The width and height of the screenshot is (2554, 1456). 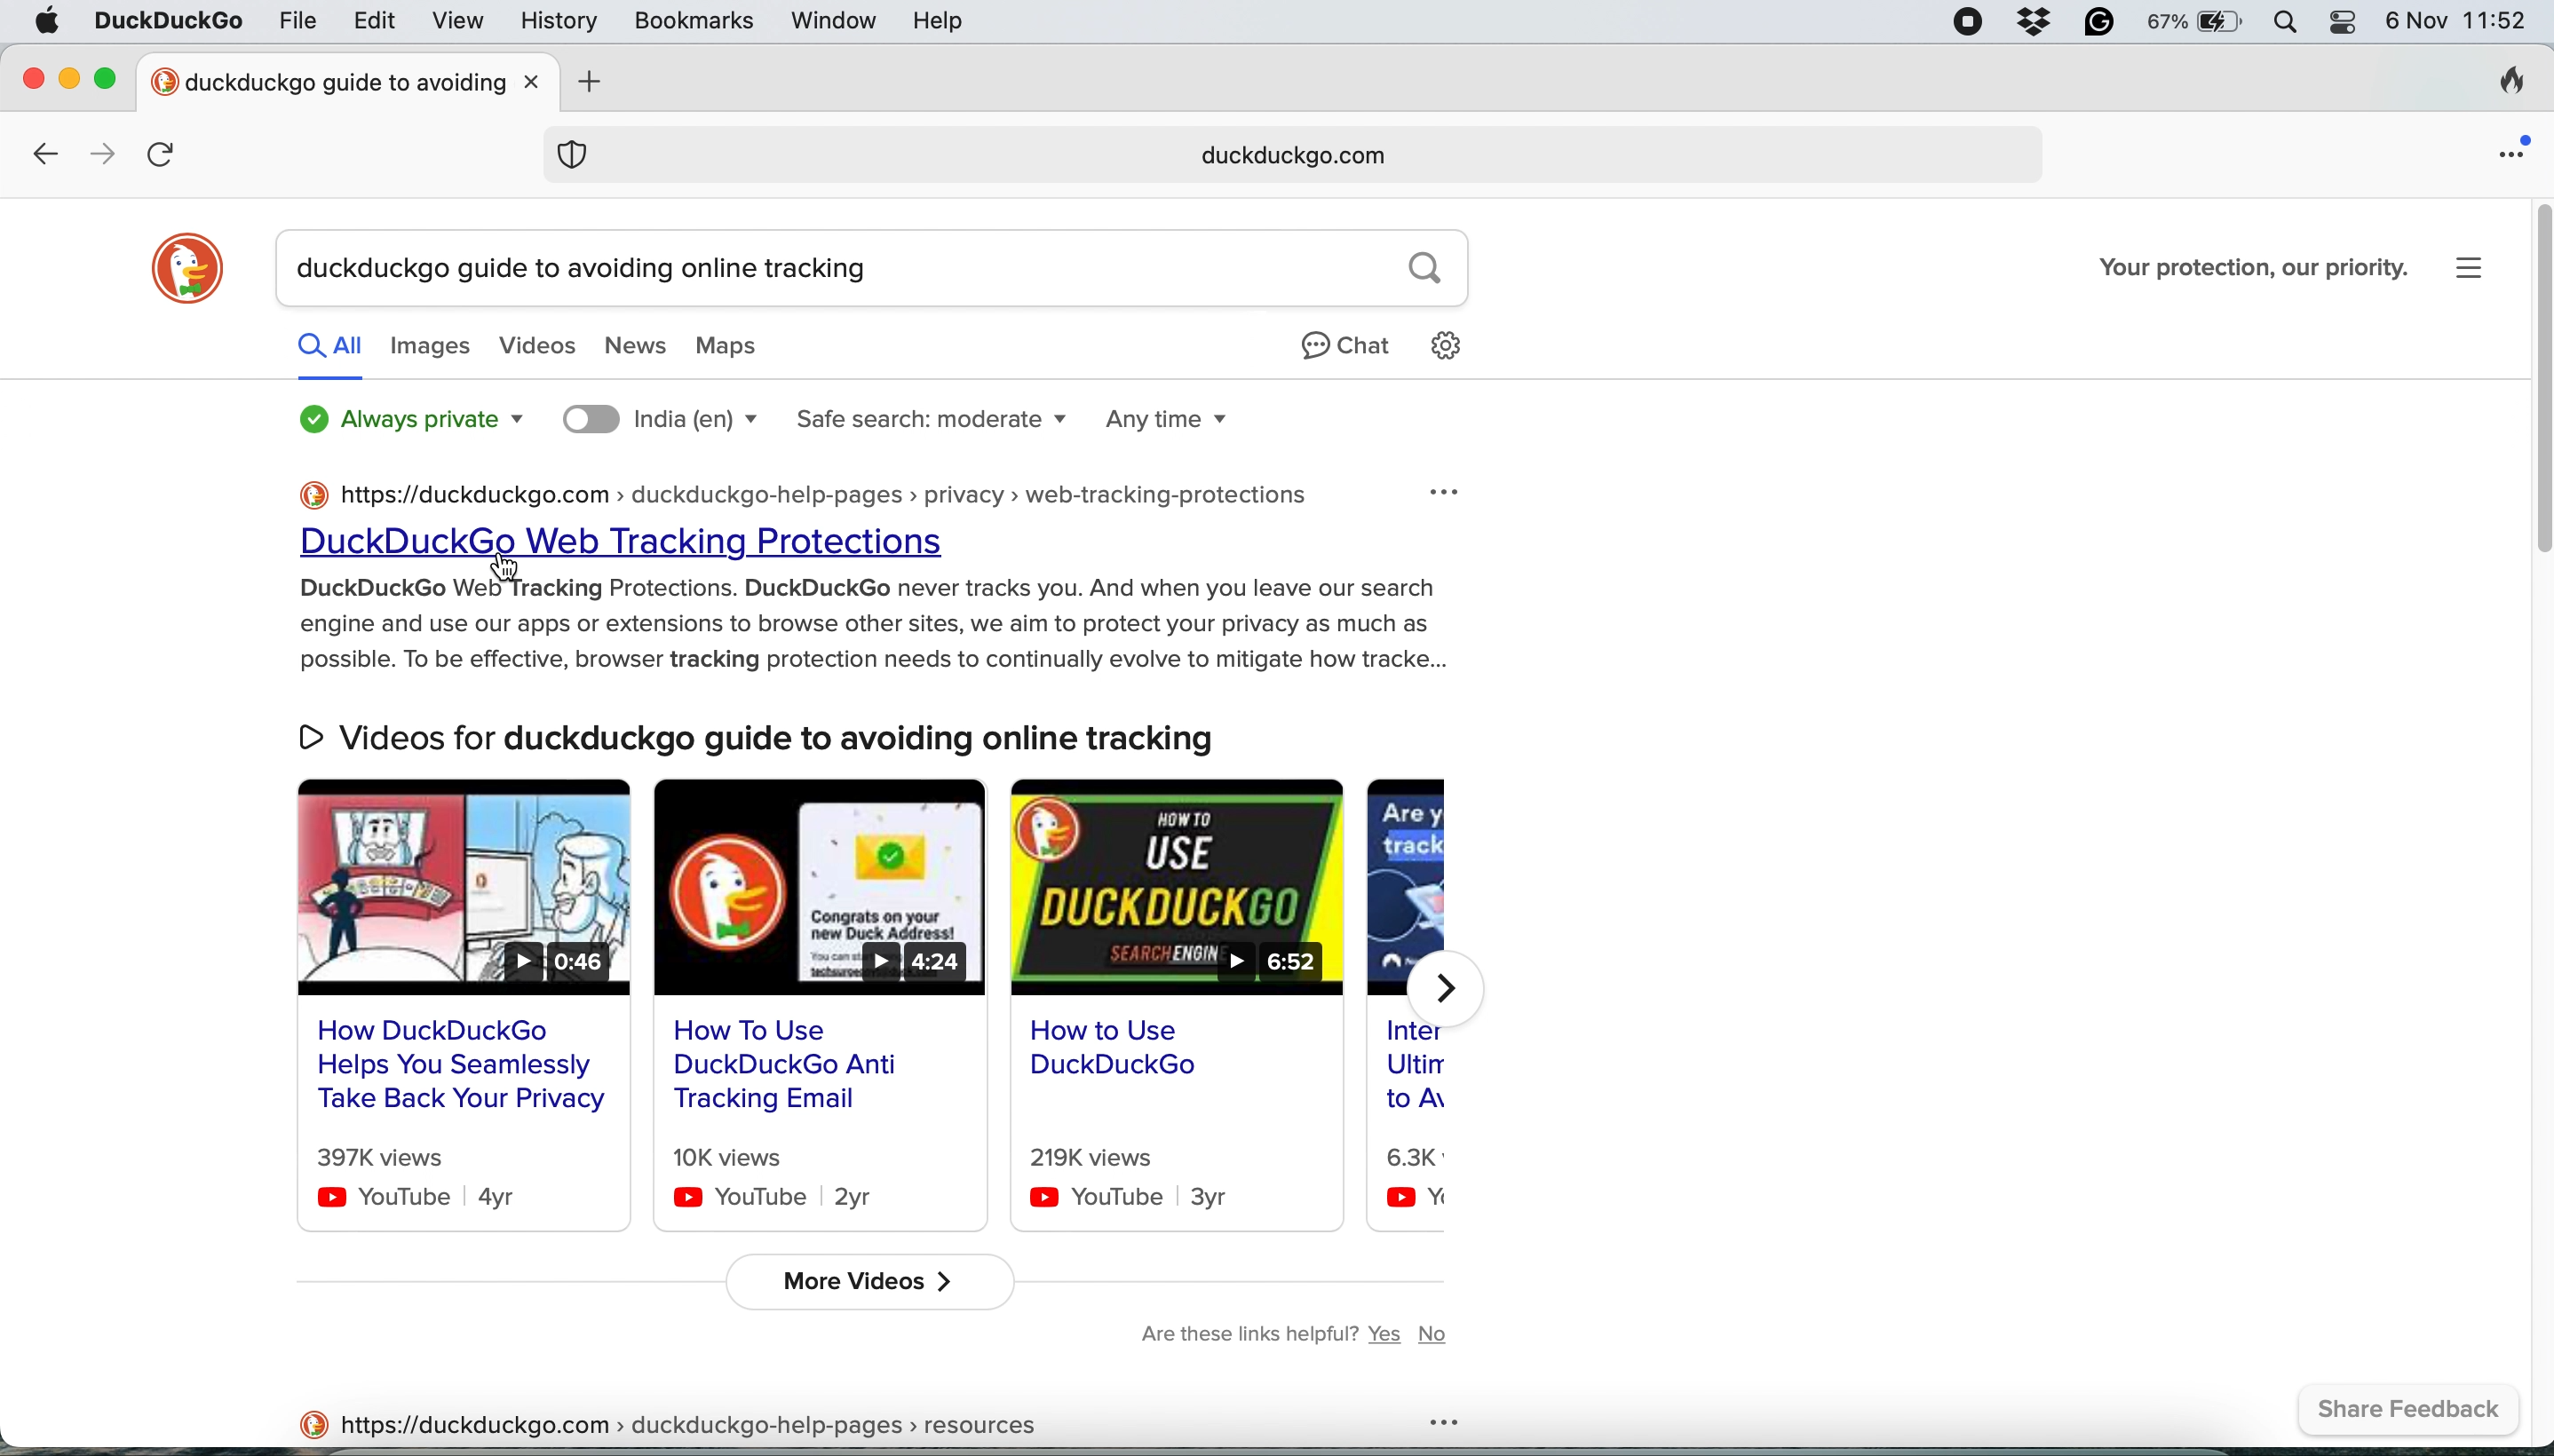 What do you see at coordinates (737, 1158) in the screenshot?
I see `10k views` at bounding box center [737, 1158].